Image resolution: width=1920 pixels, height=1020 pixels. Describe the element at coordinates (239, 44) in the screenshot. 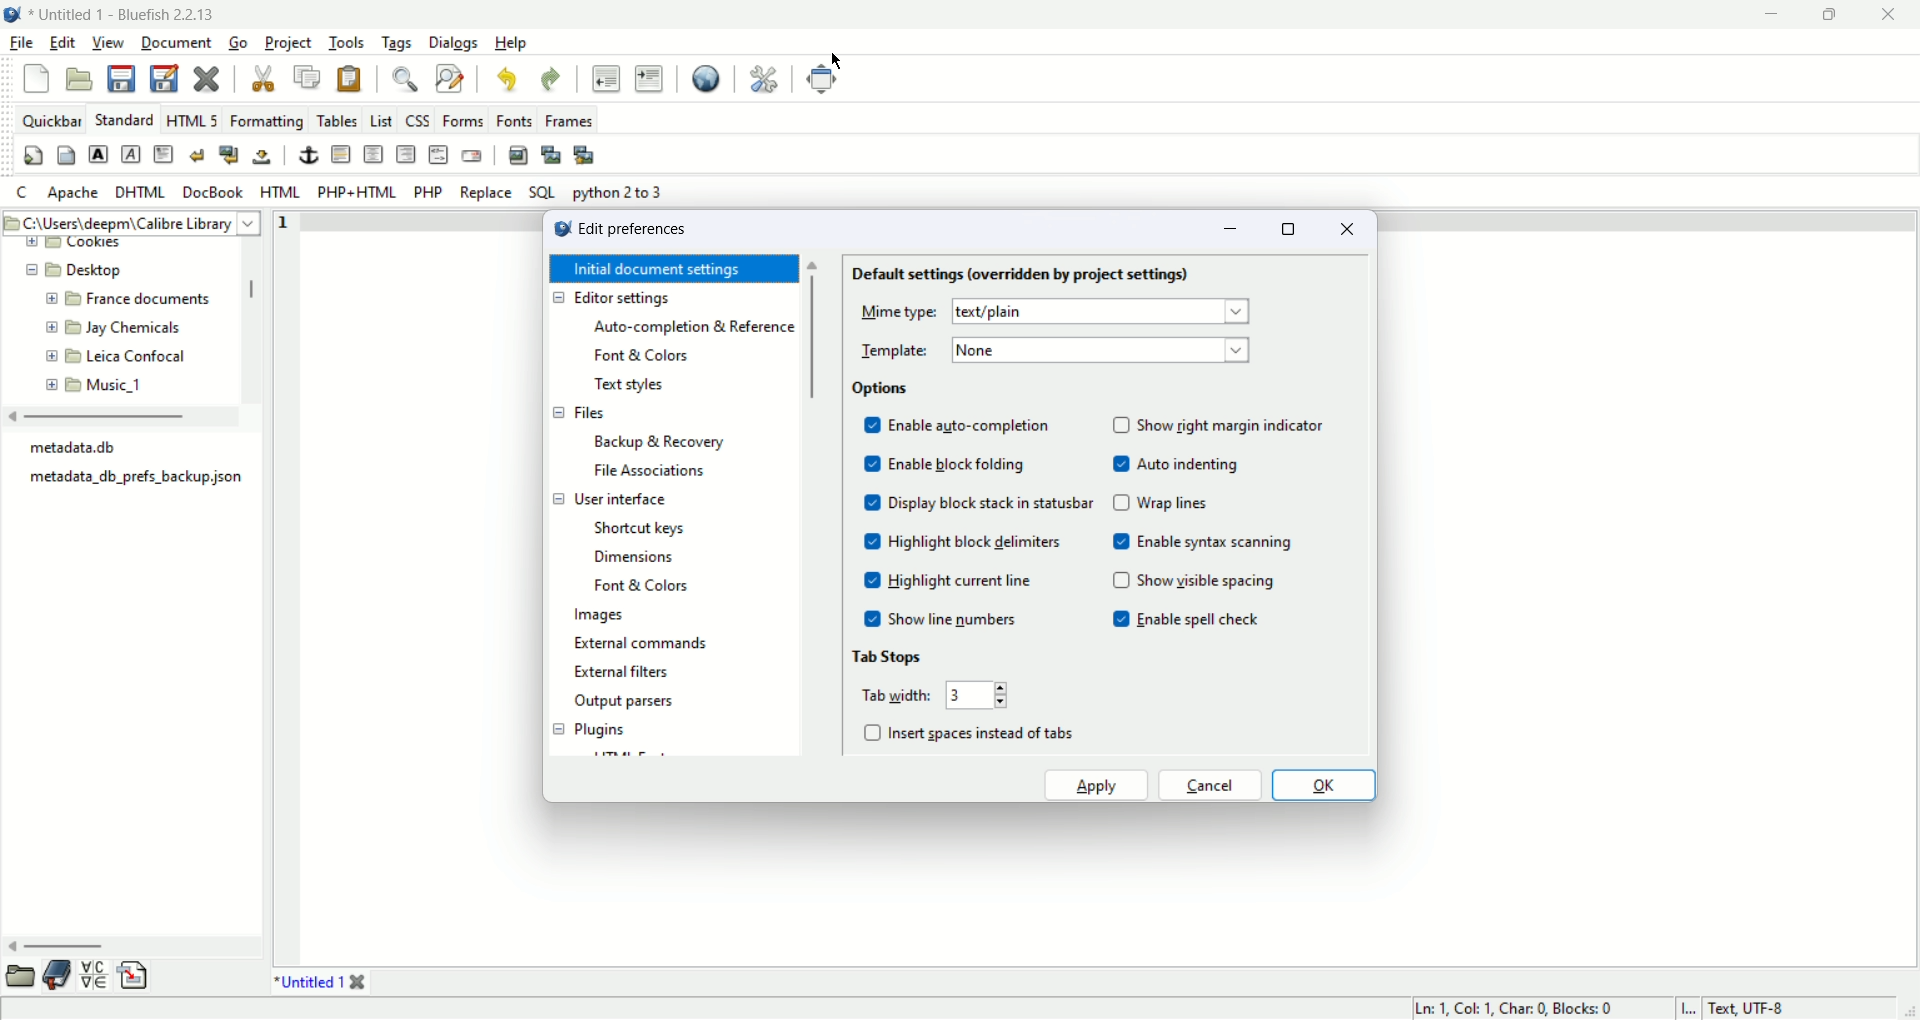

I see `go` at that location.